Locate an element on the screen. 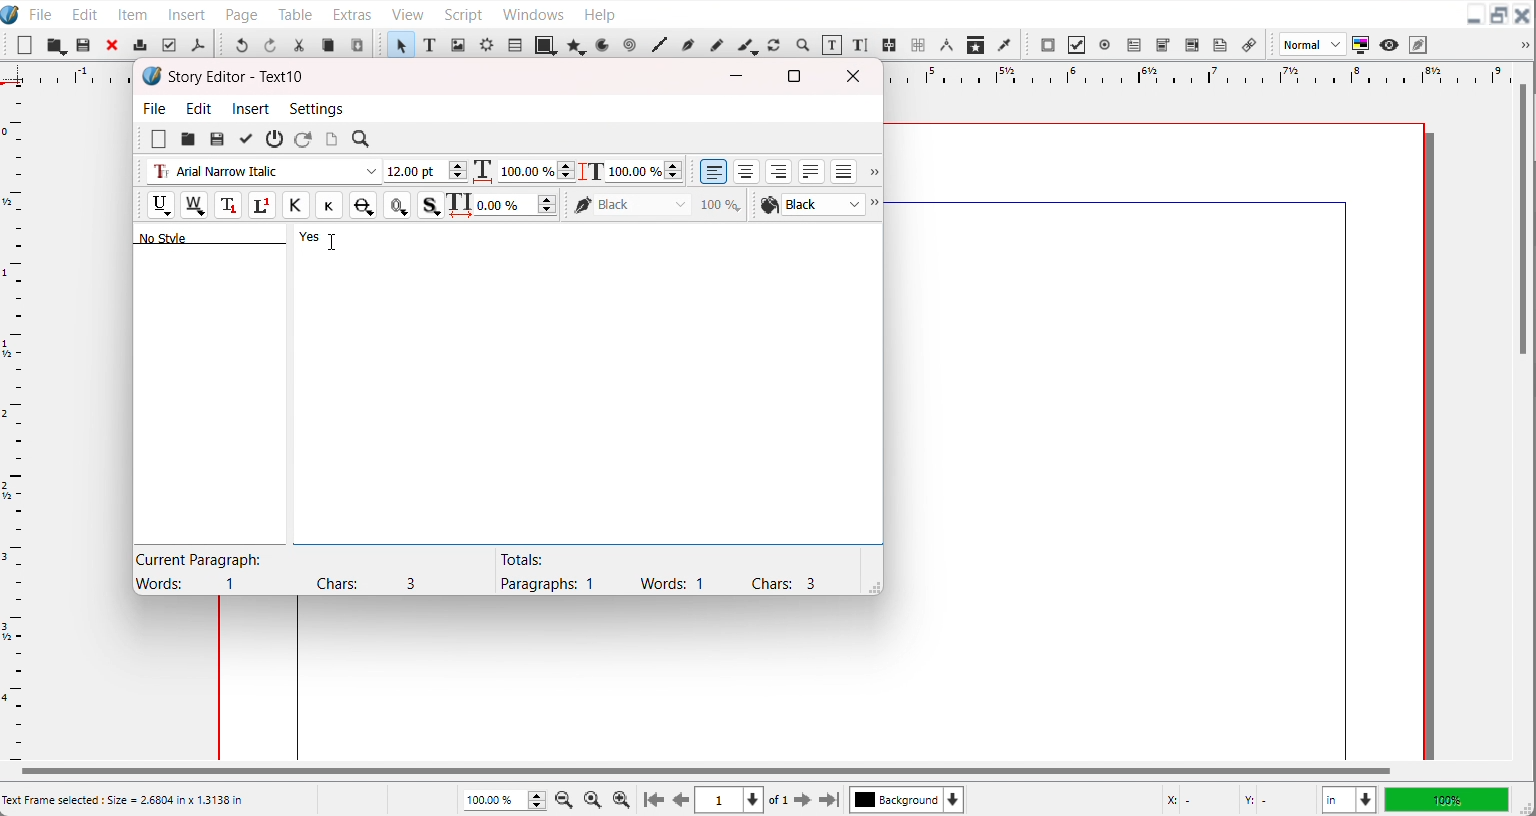 The width and height of the screenshot is (1536, 816). Cut is located at coordinates (299, 45).